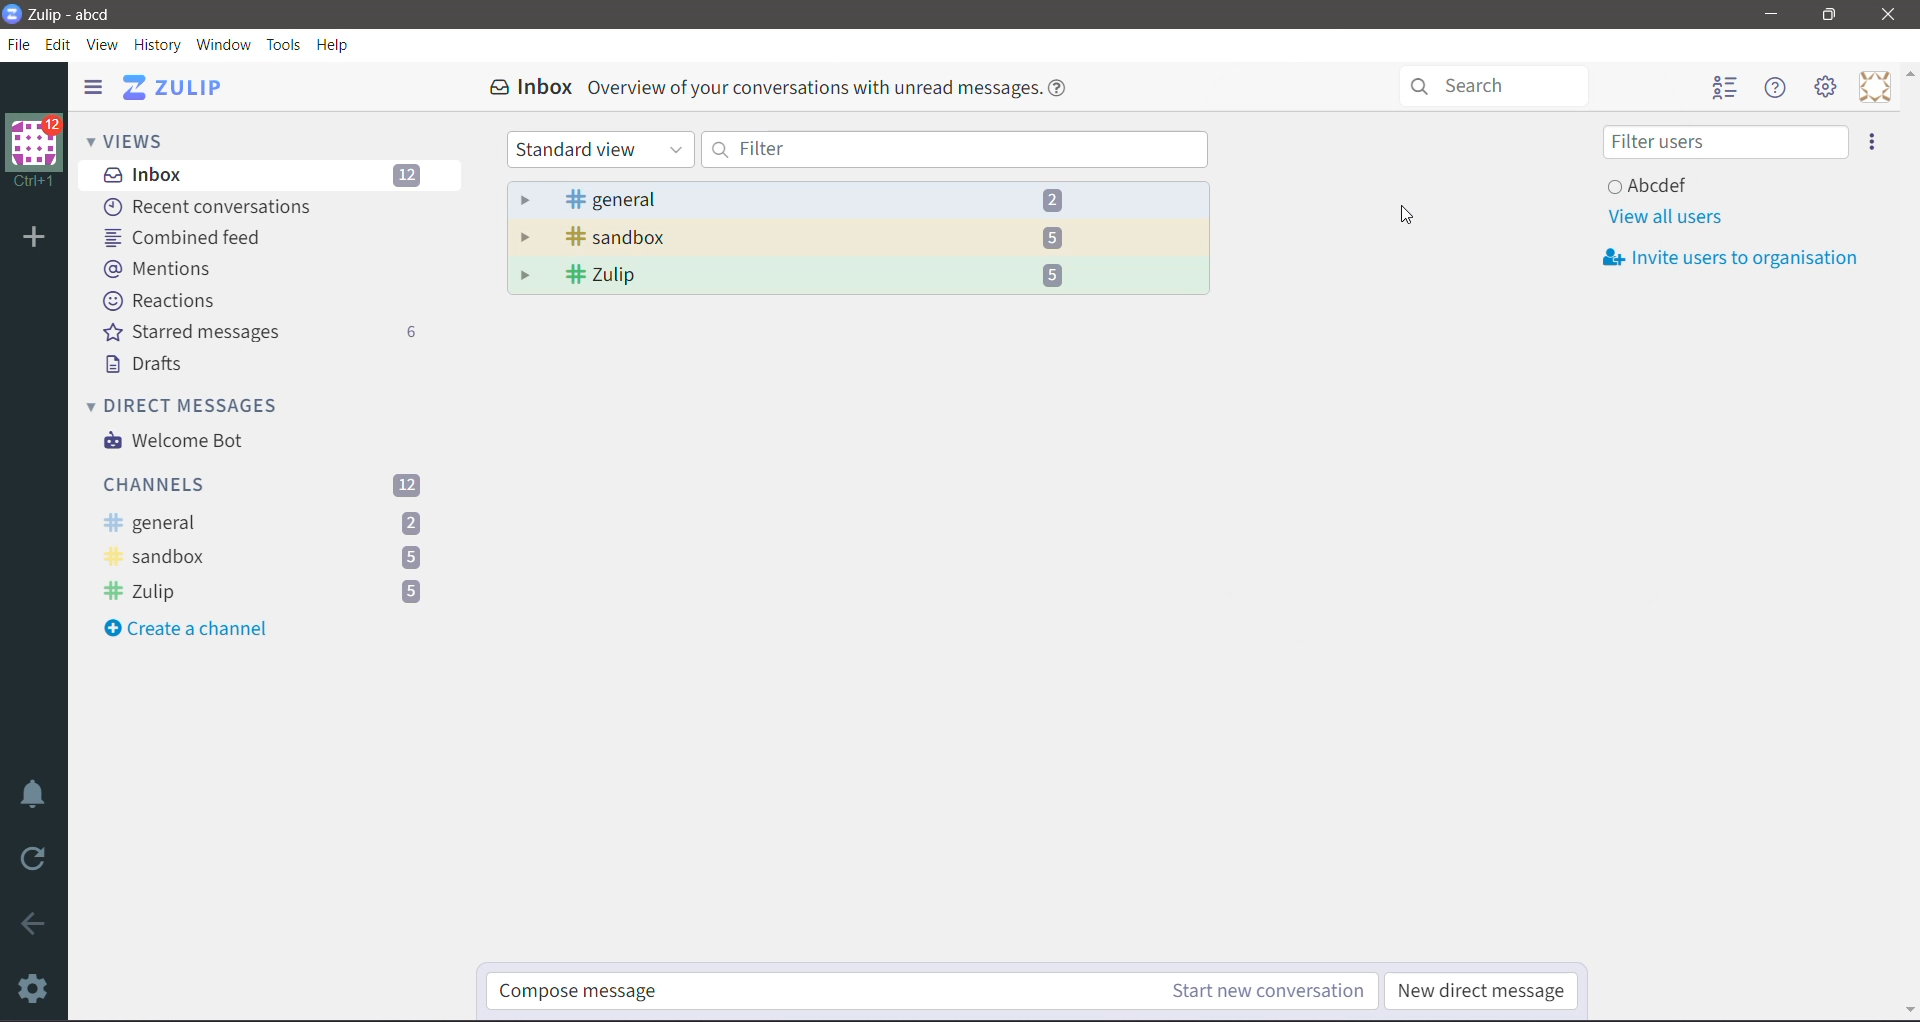 Image resolution: width=1920 pixels, height=1022 pixels. What do you see at coordinates (35, 864) in the screenshot?
I see `Reload` at bounding box center [35, 864].